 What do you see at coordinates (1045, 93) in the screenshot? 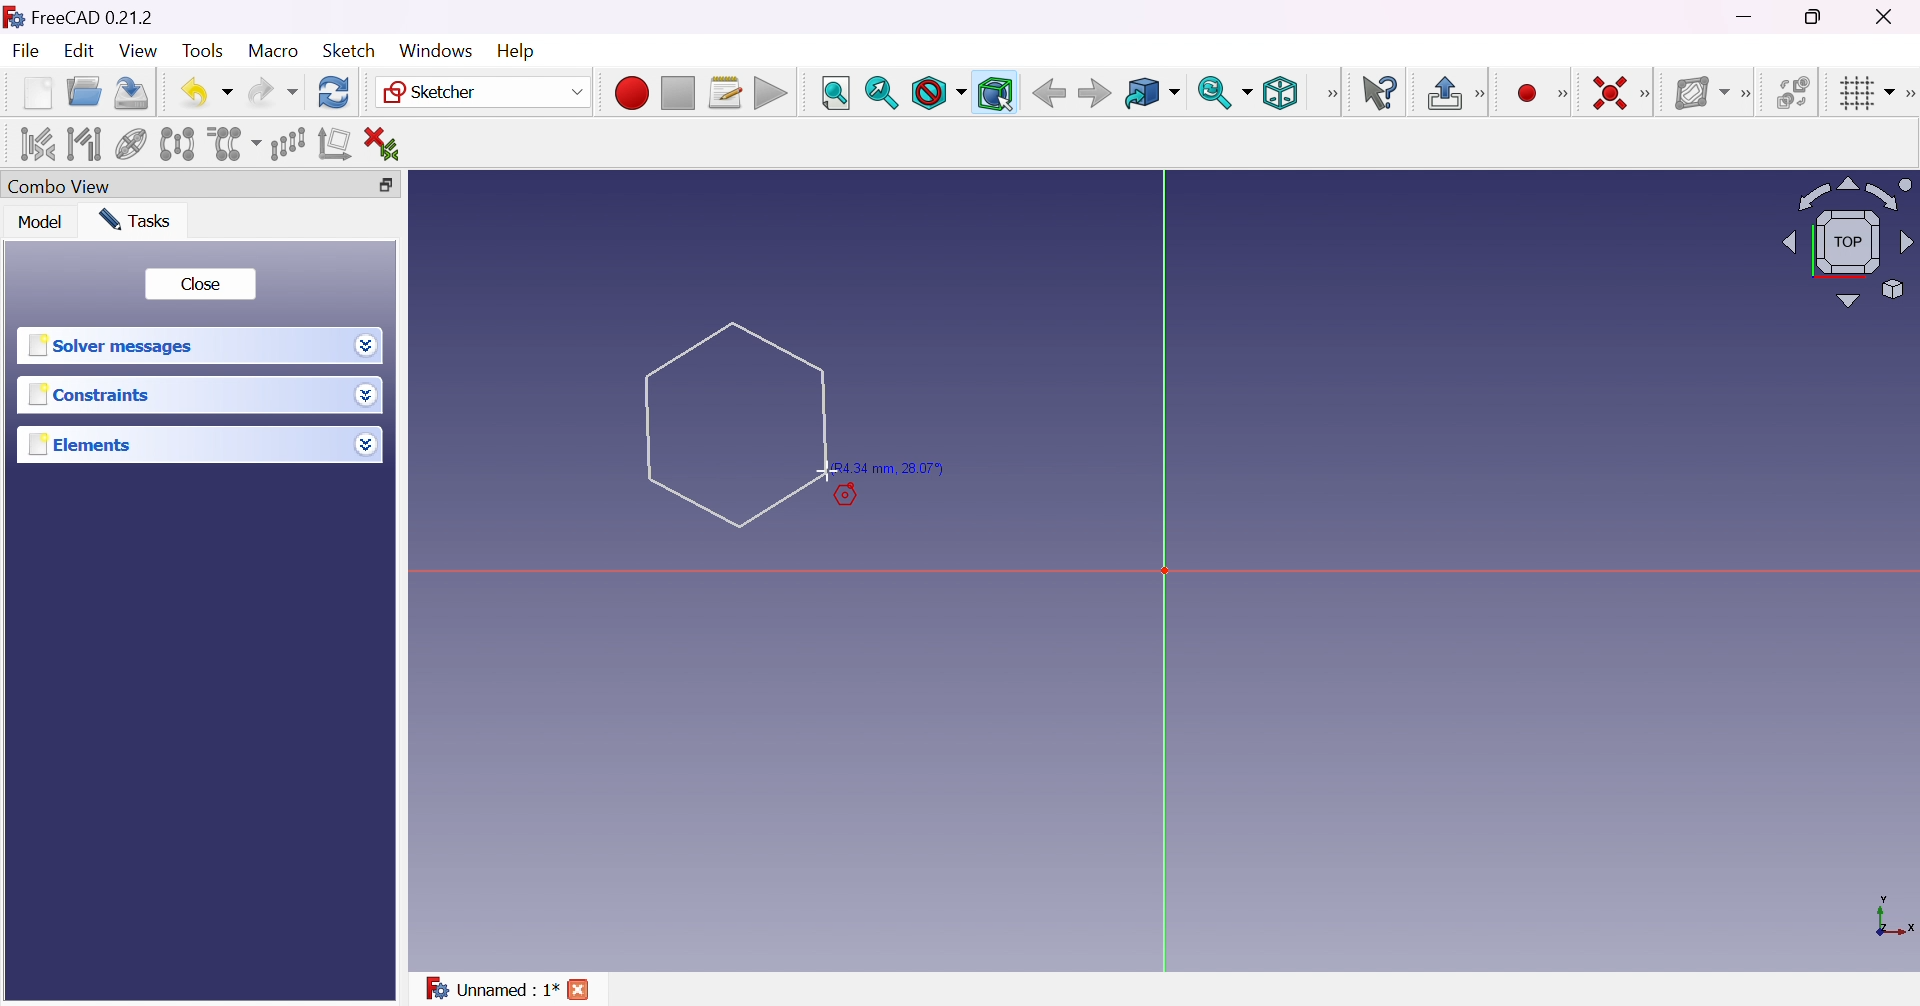
I see `Back` at bounding box center [1045, 93].